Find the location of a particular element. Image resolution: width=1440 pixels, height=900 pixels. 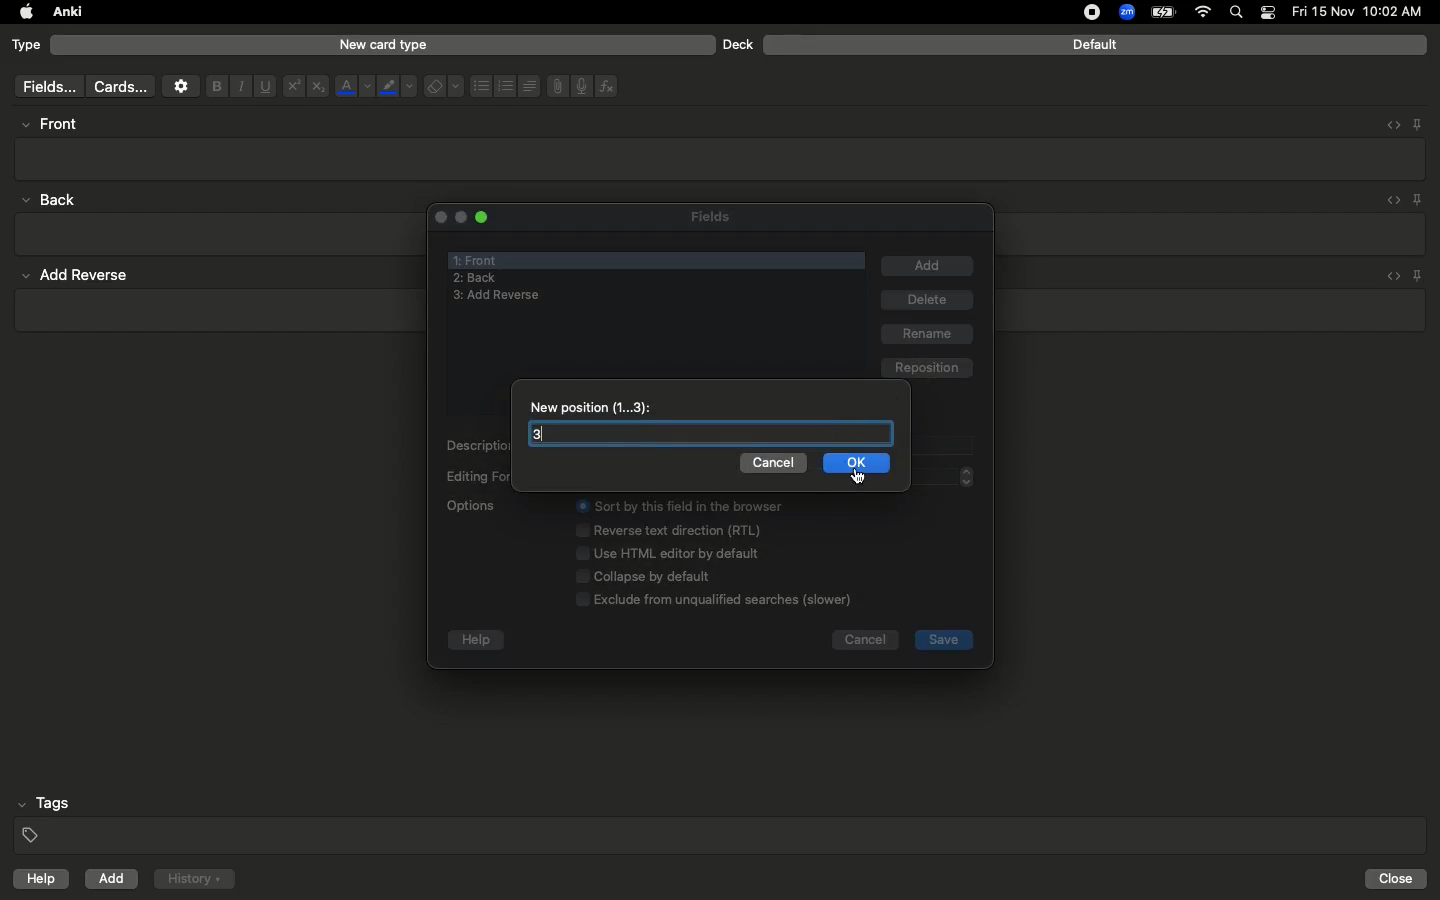

Font color is located at coordinates (353, 86).